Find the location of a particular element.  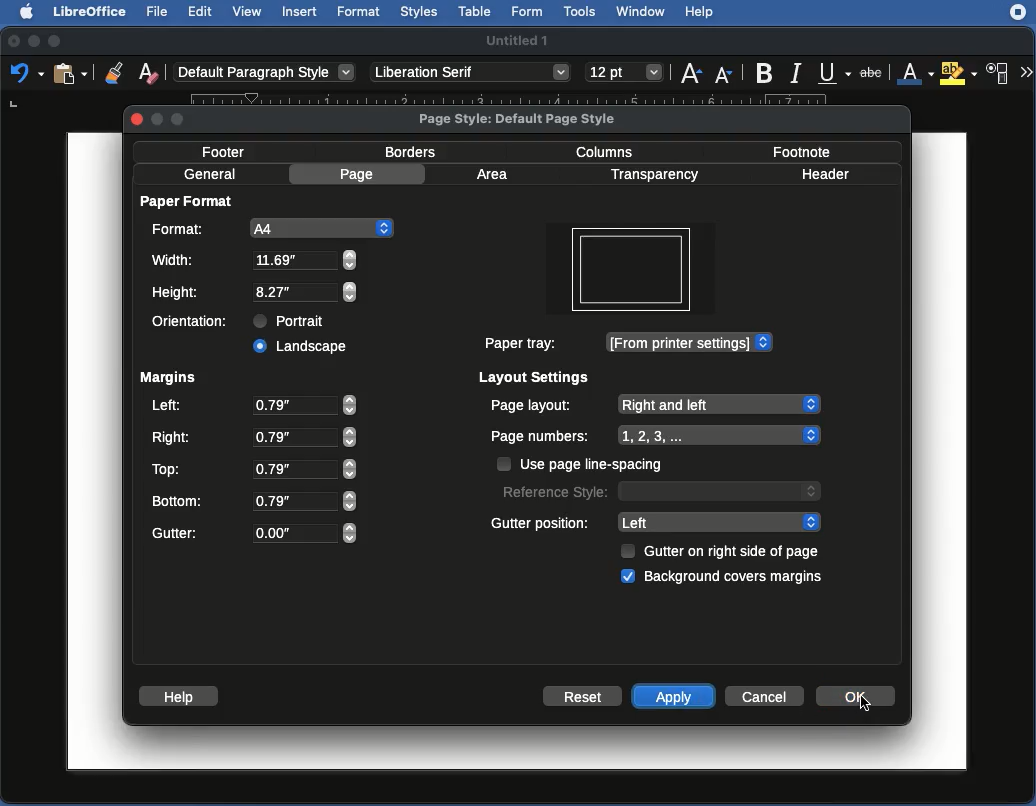

maximize is located at coordinates (182, 121).